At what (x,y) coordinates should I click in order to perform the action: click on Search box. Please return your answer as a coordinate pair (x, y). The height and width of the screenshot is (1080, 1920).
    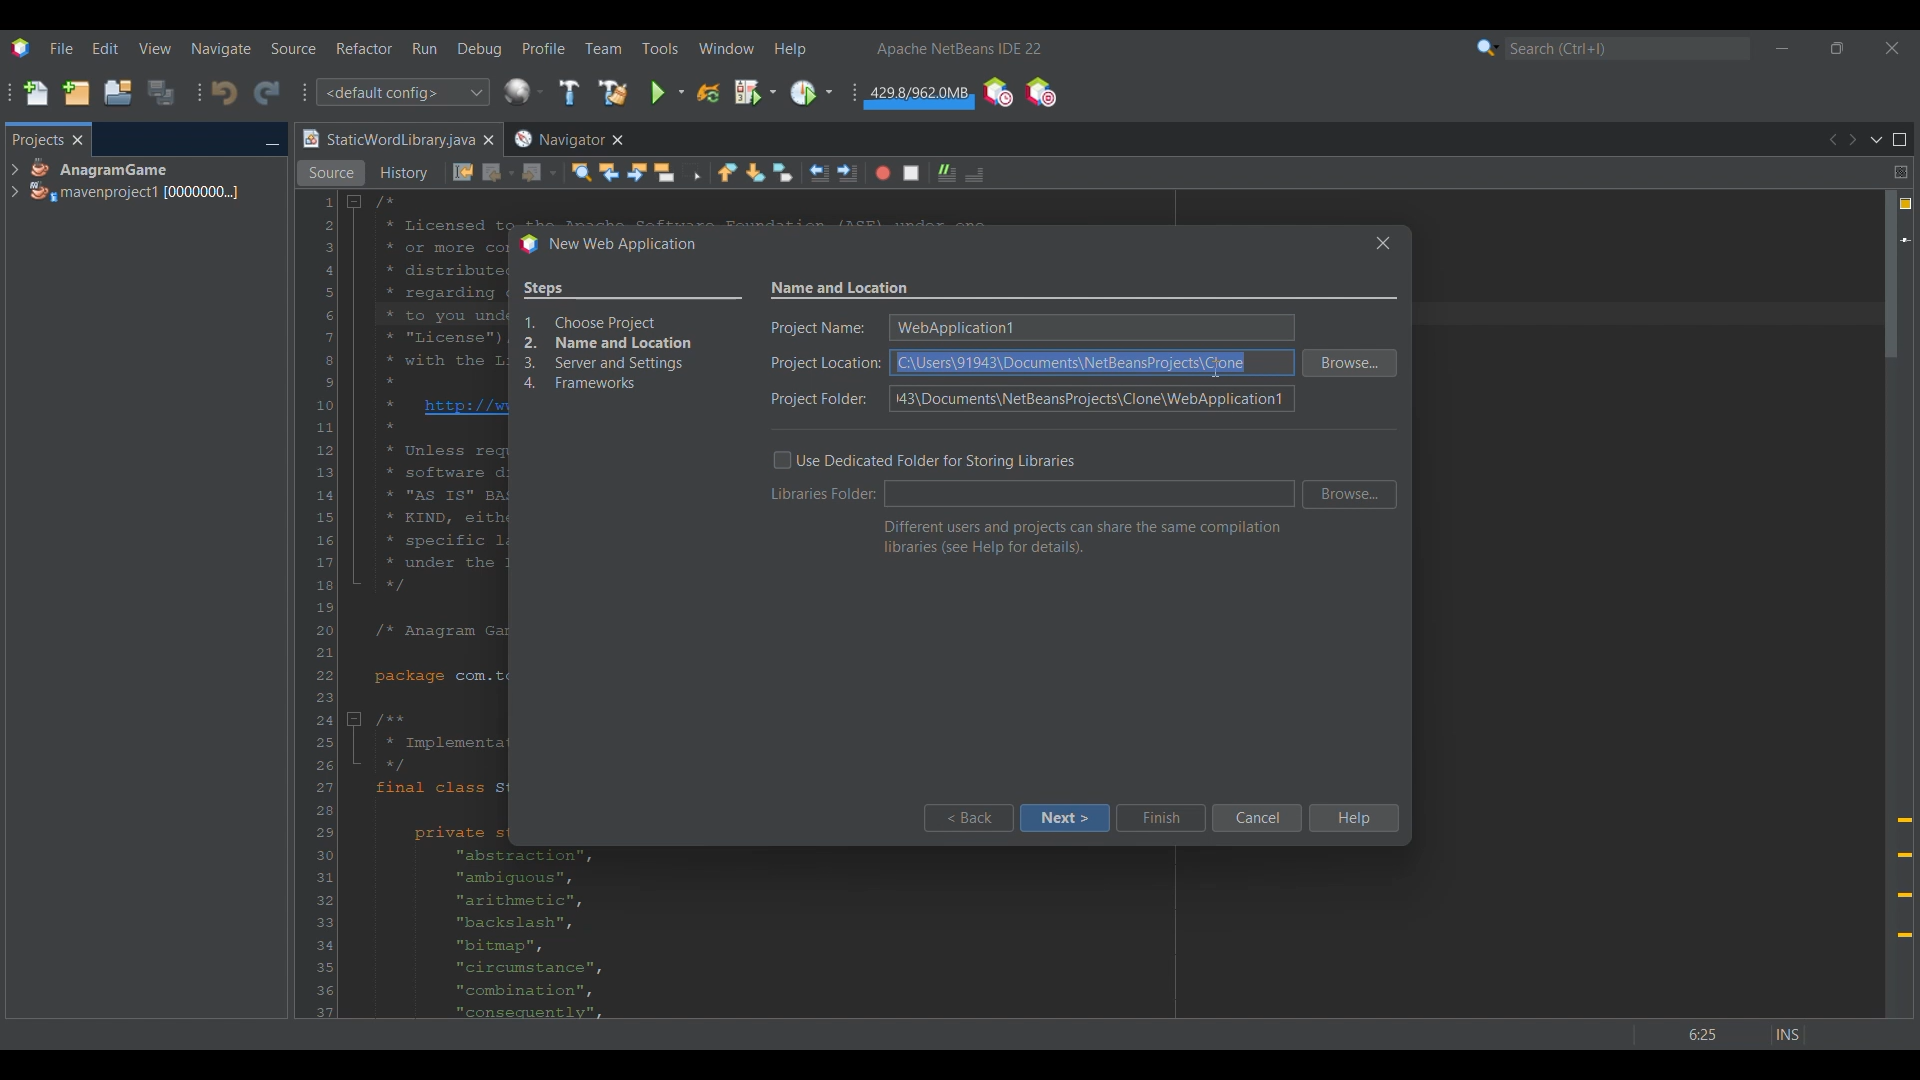
    Looking at the image, I should click on (1628, 48).